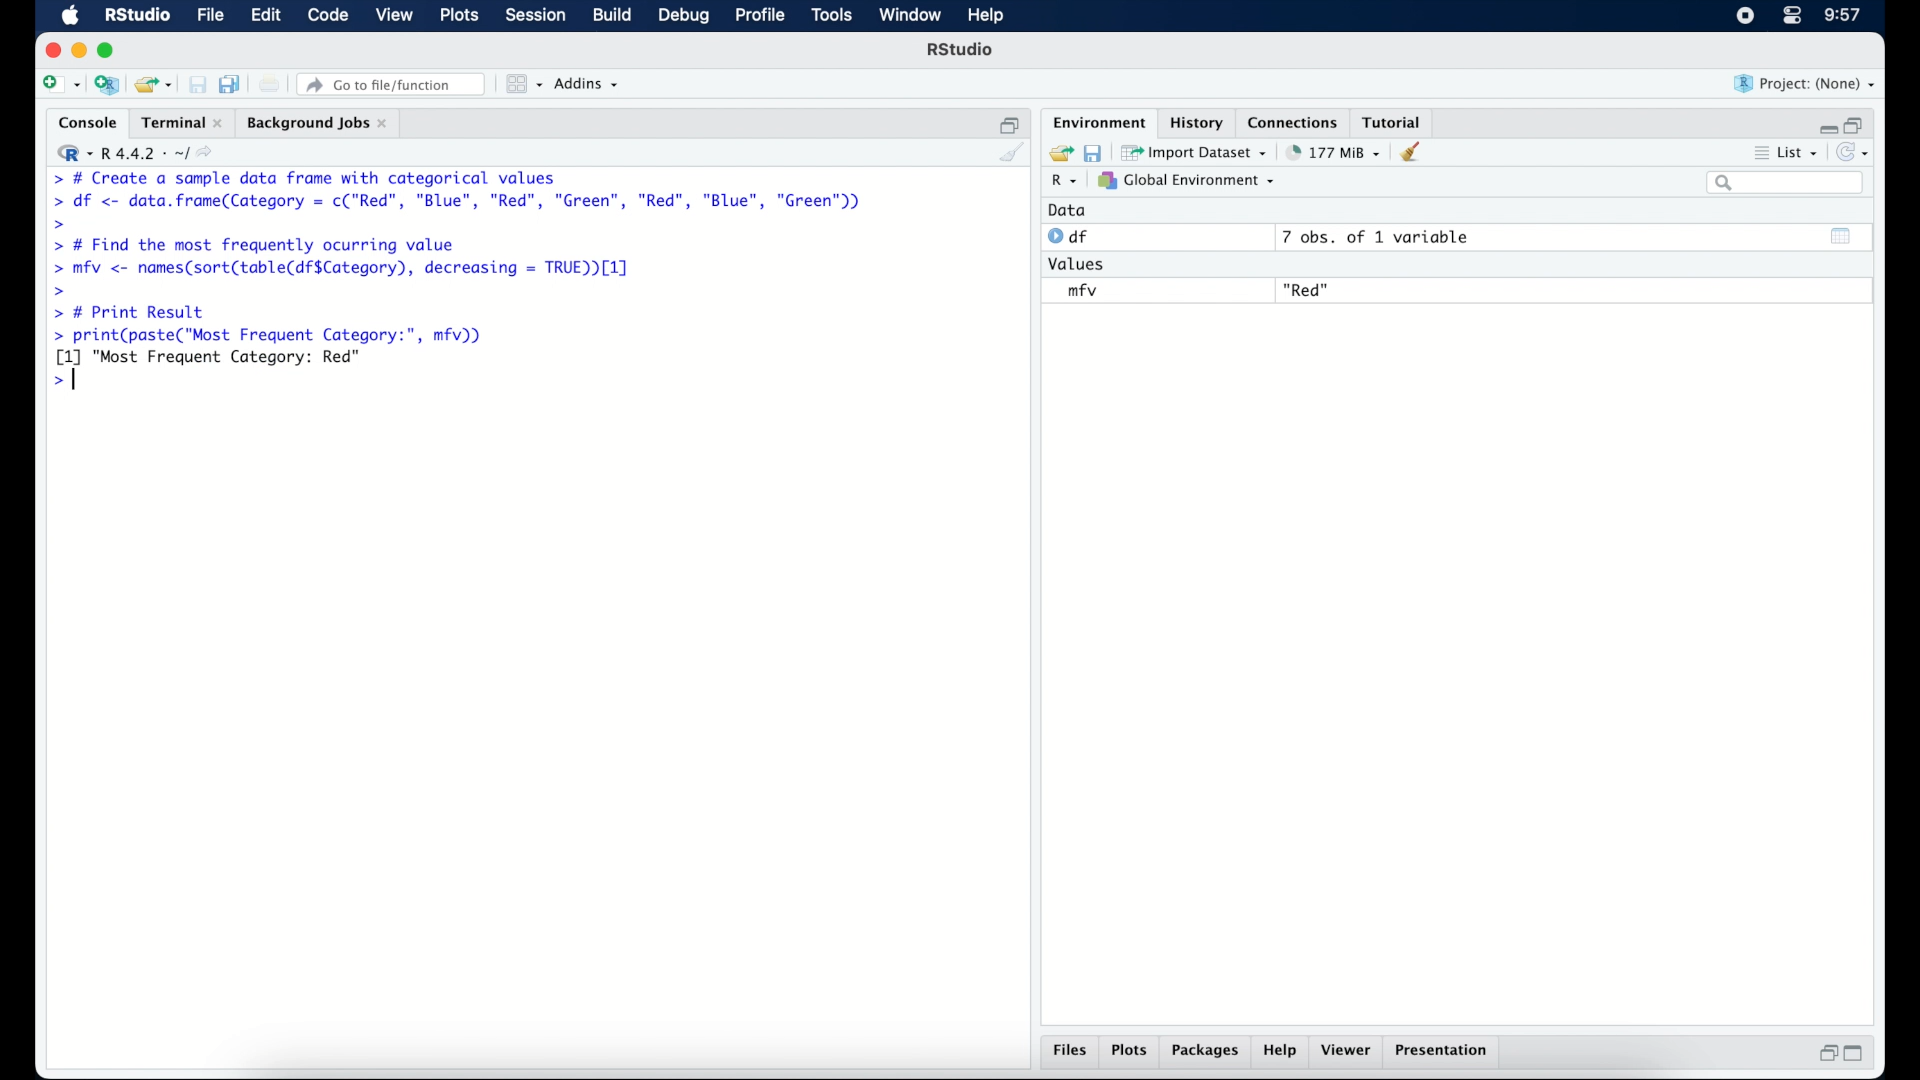  I want to click on "Red", so click(1308, 288).